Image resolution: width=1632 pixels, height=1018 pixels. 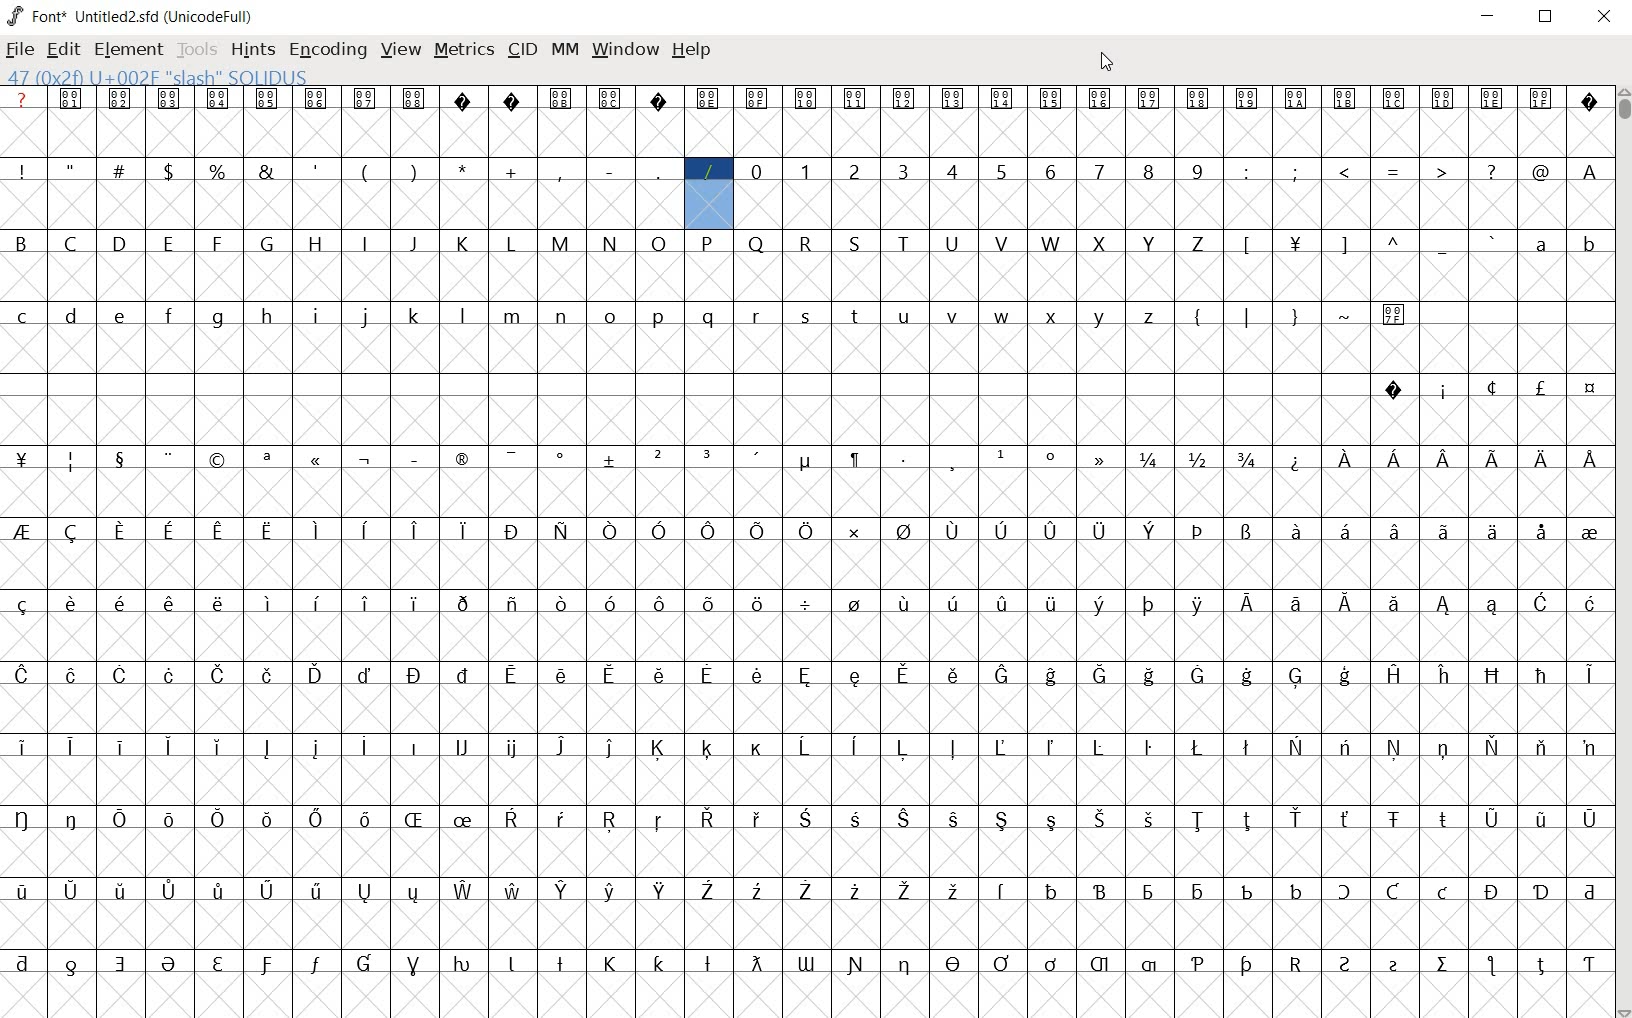 I want to click on glyph, so click(x=1541, y=172).